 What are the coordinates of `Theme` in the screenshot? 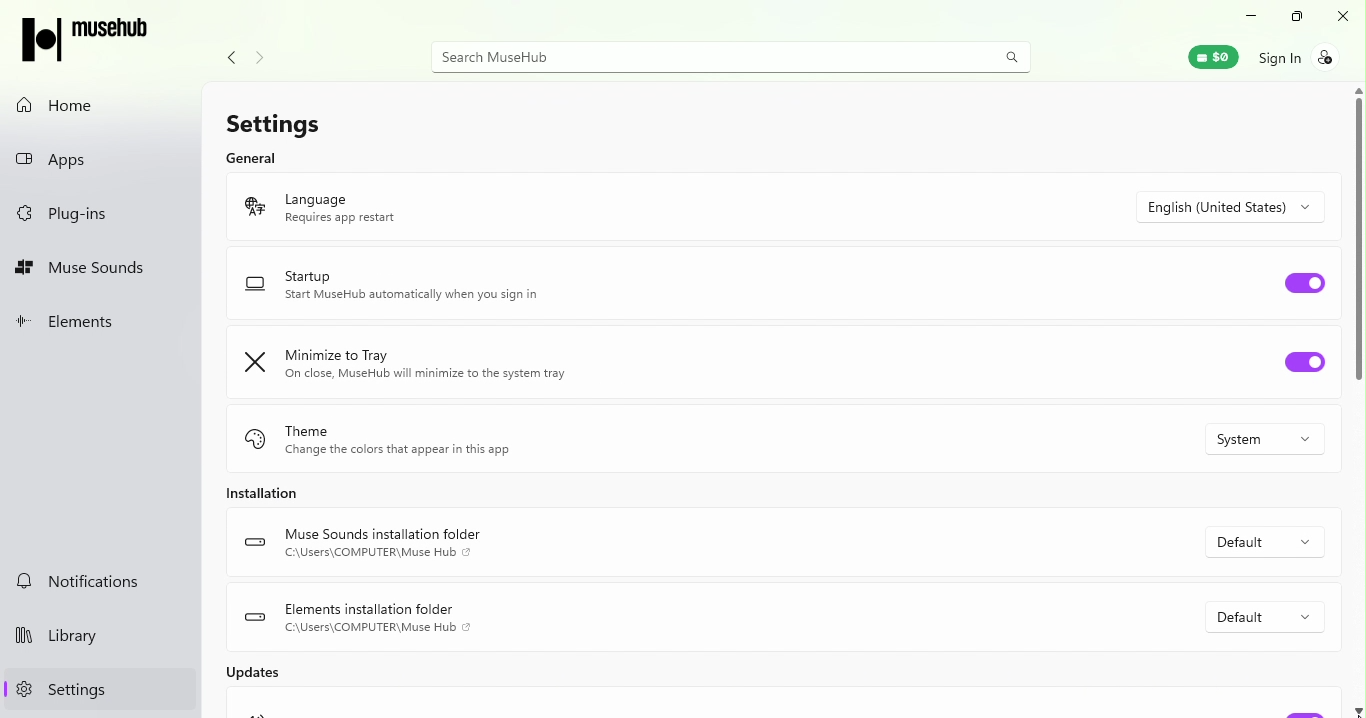 It's located at (384, 443).